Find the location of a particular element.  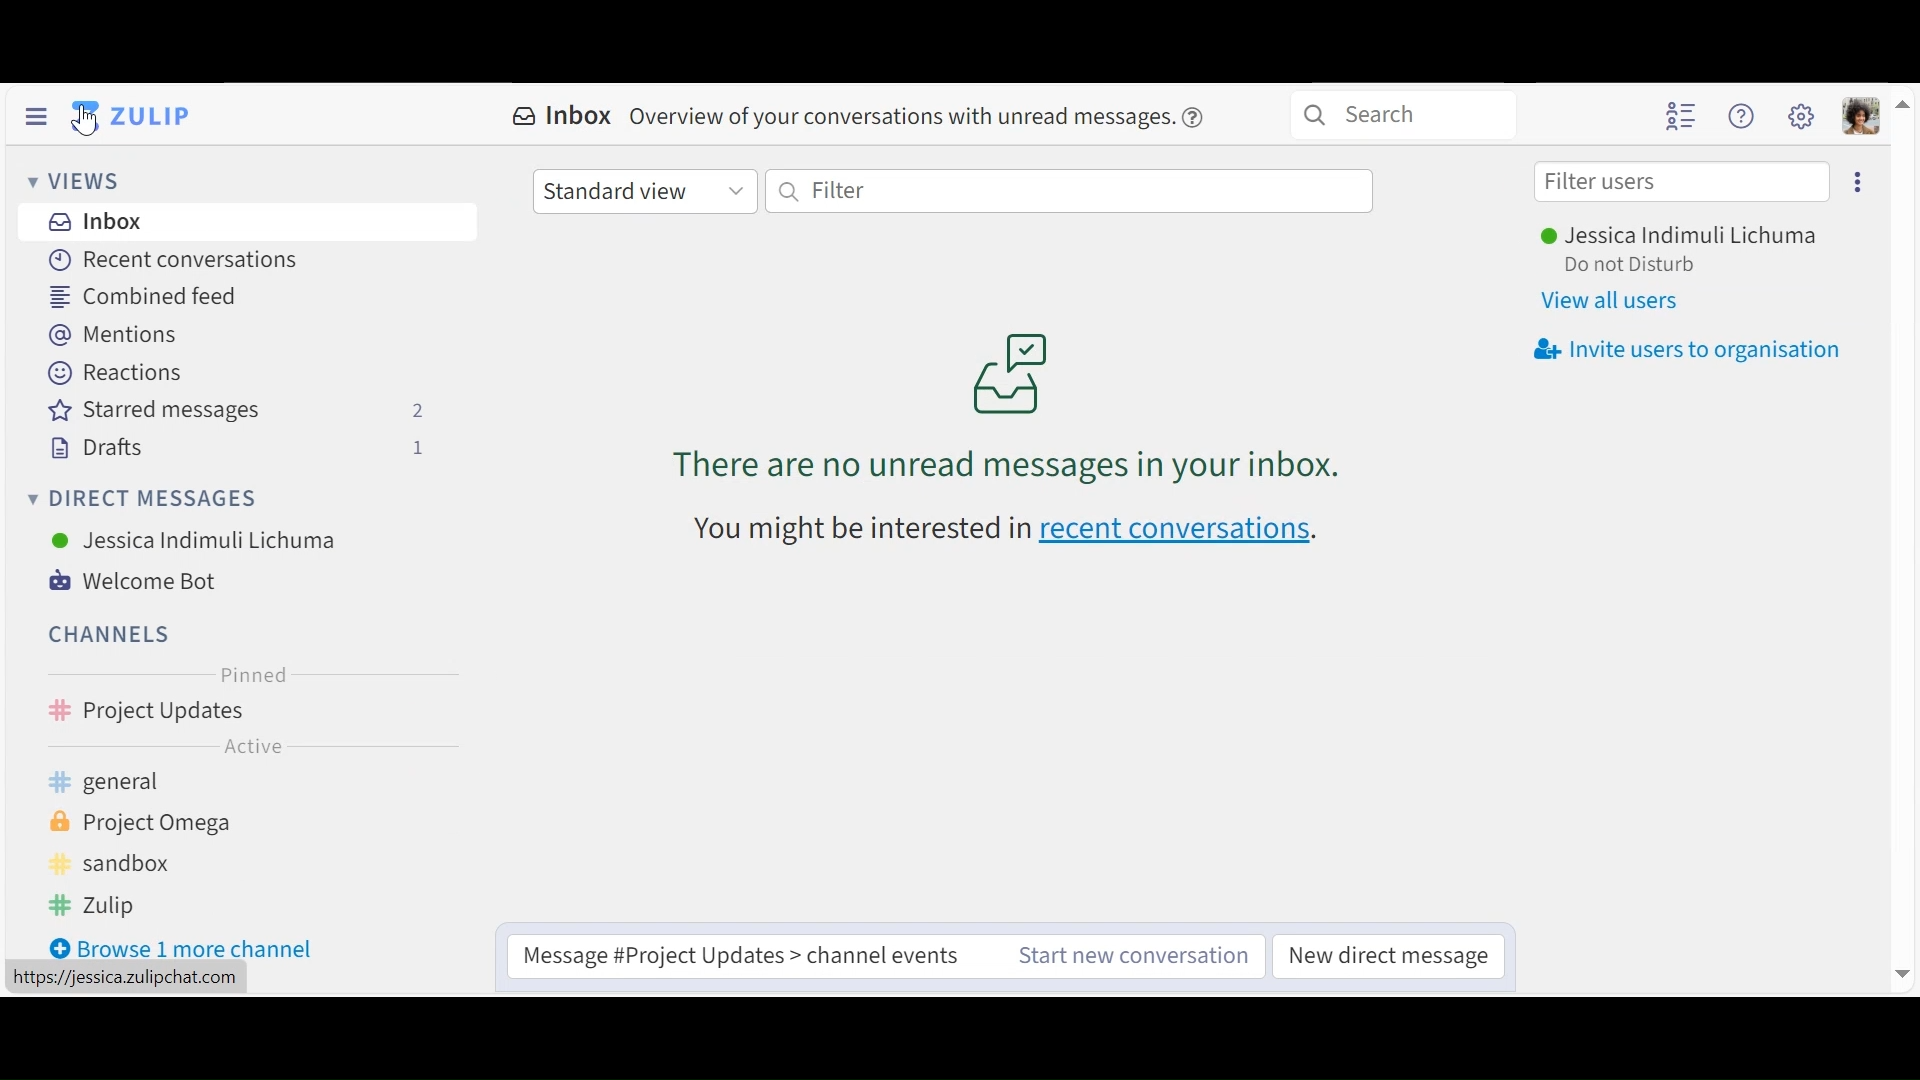

Channels is located at coordinates (116, 633).